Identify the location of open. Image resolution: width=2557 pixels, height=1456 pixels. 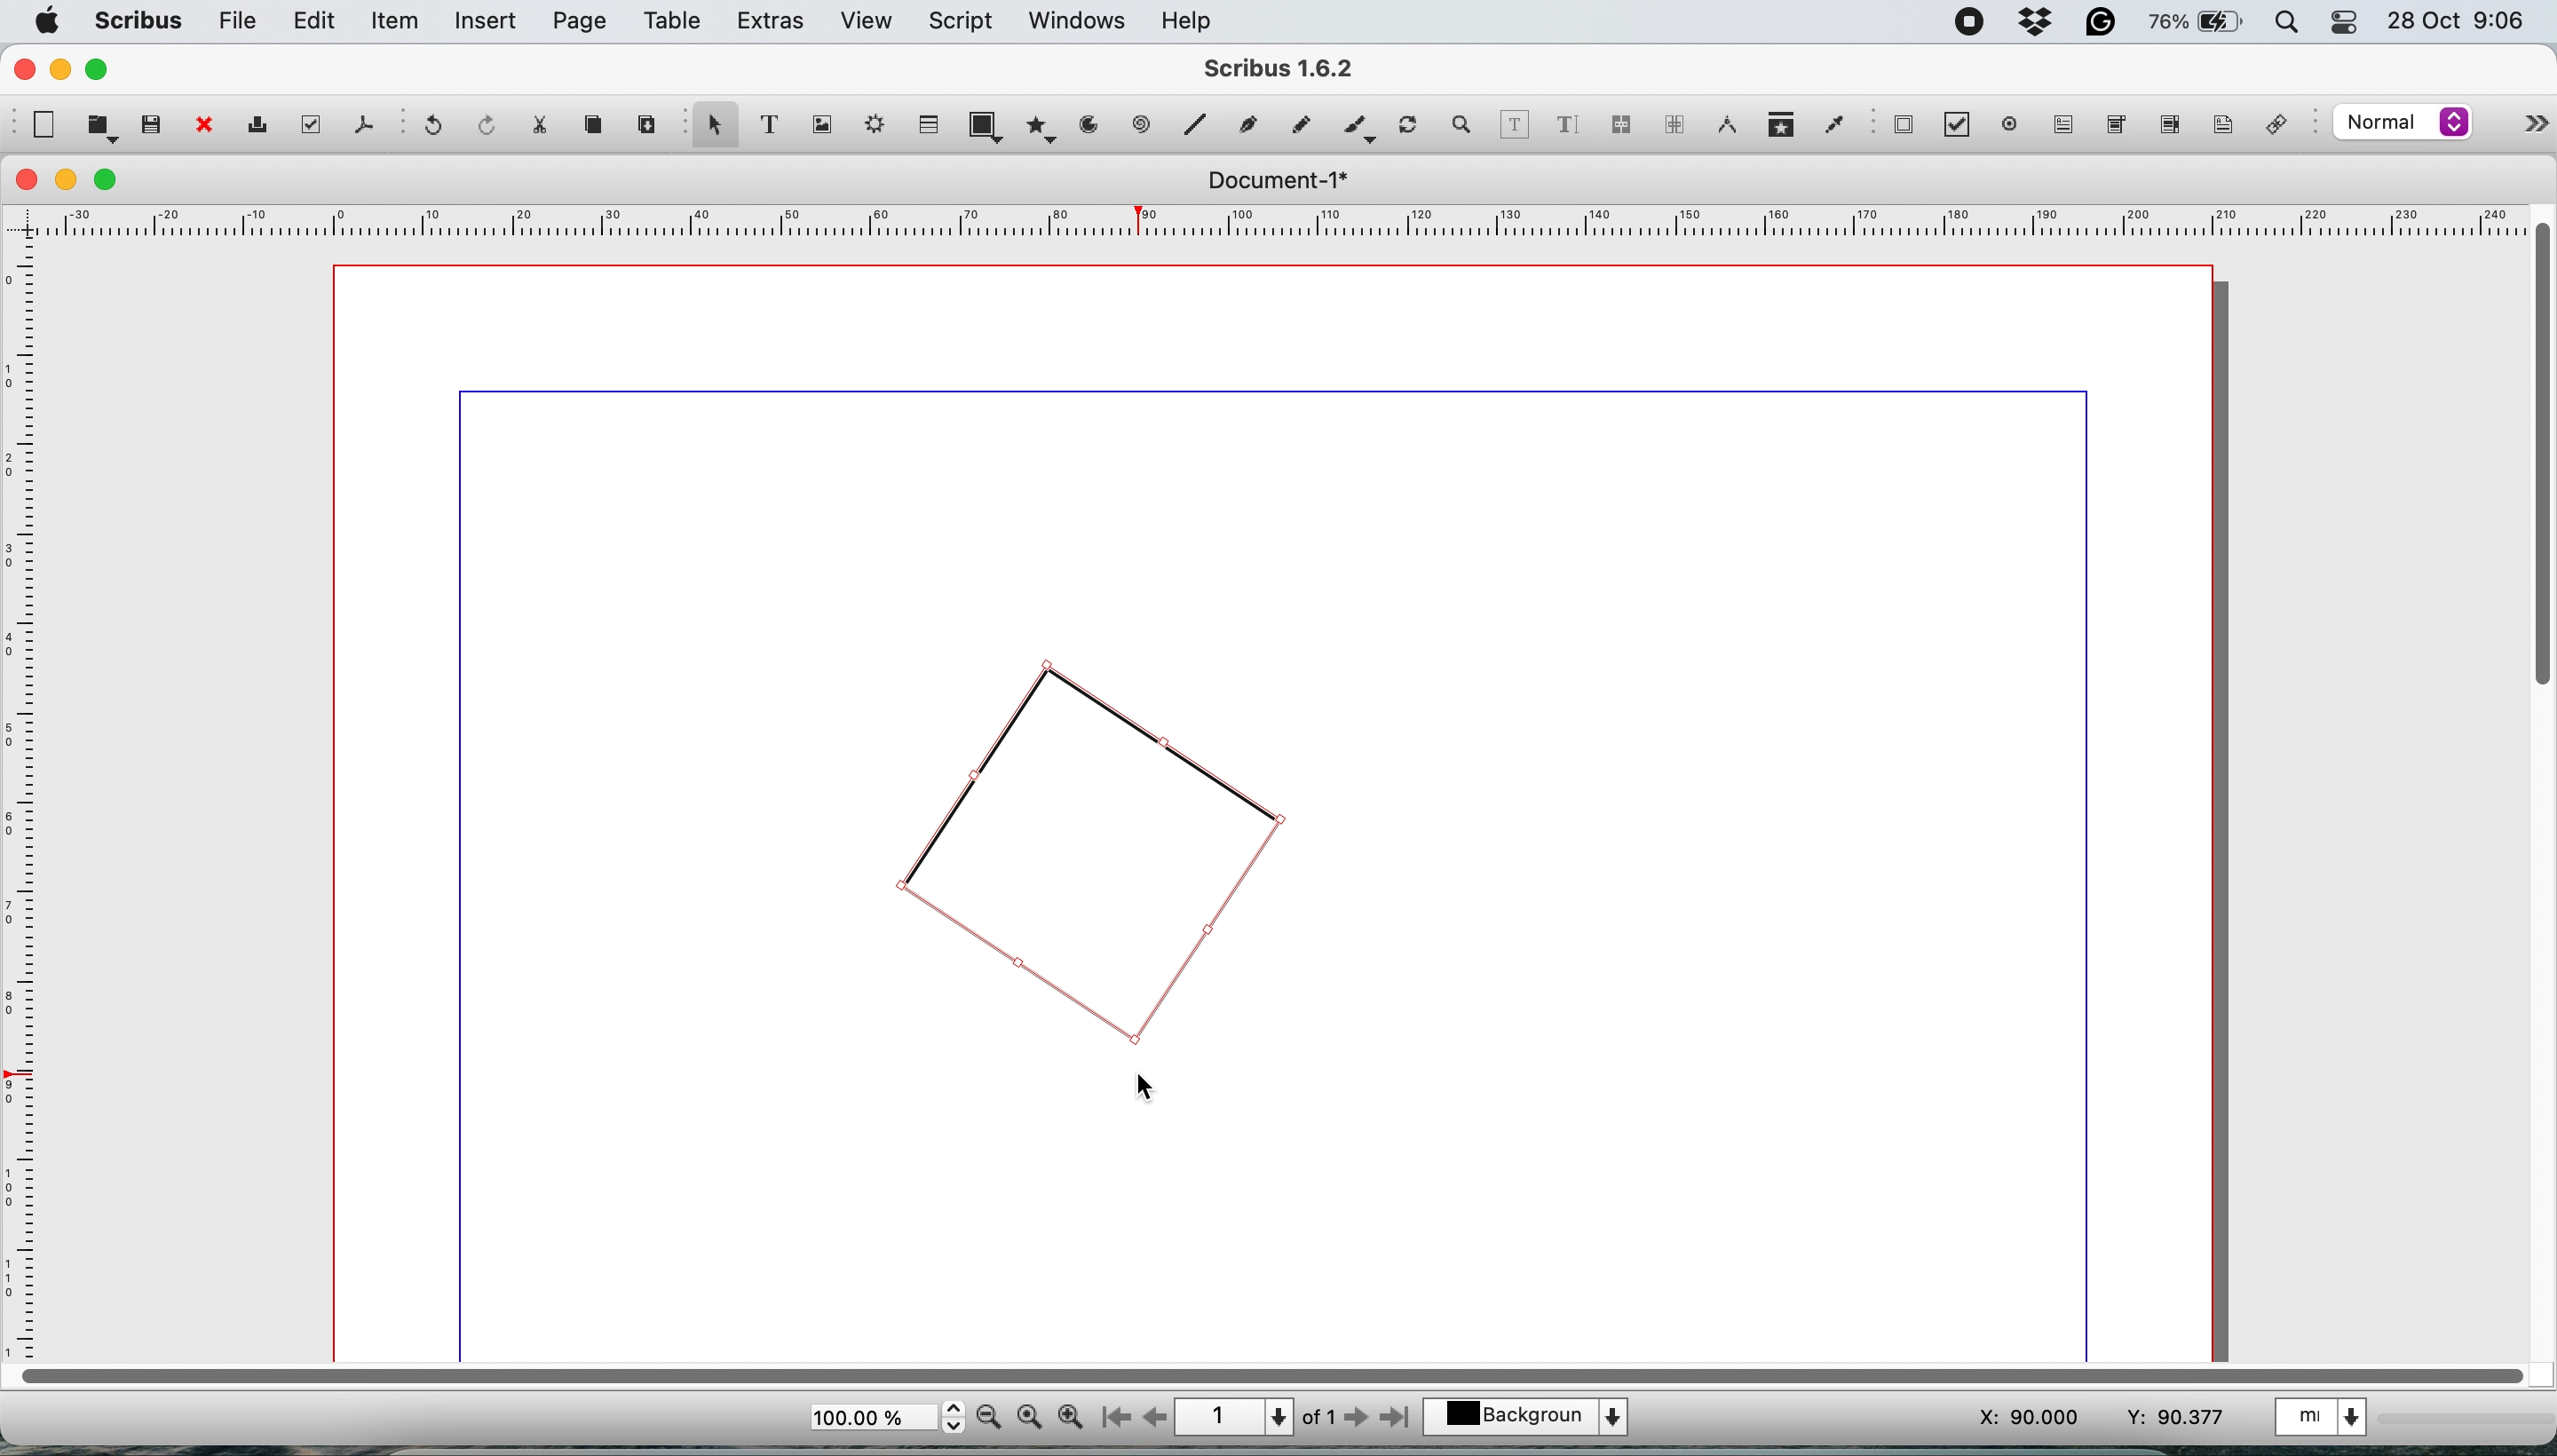
(99, 129).